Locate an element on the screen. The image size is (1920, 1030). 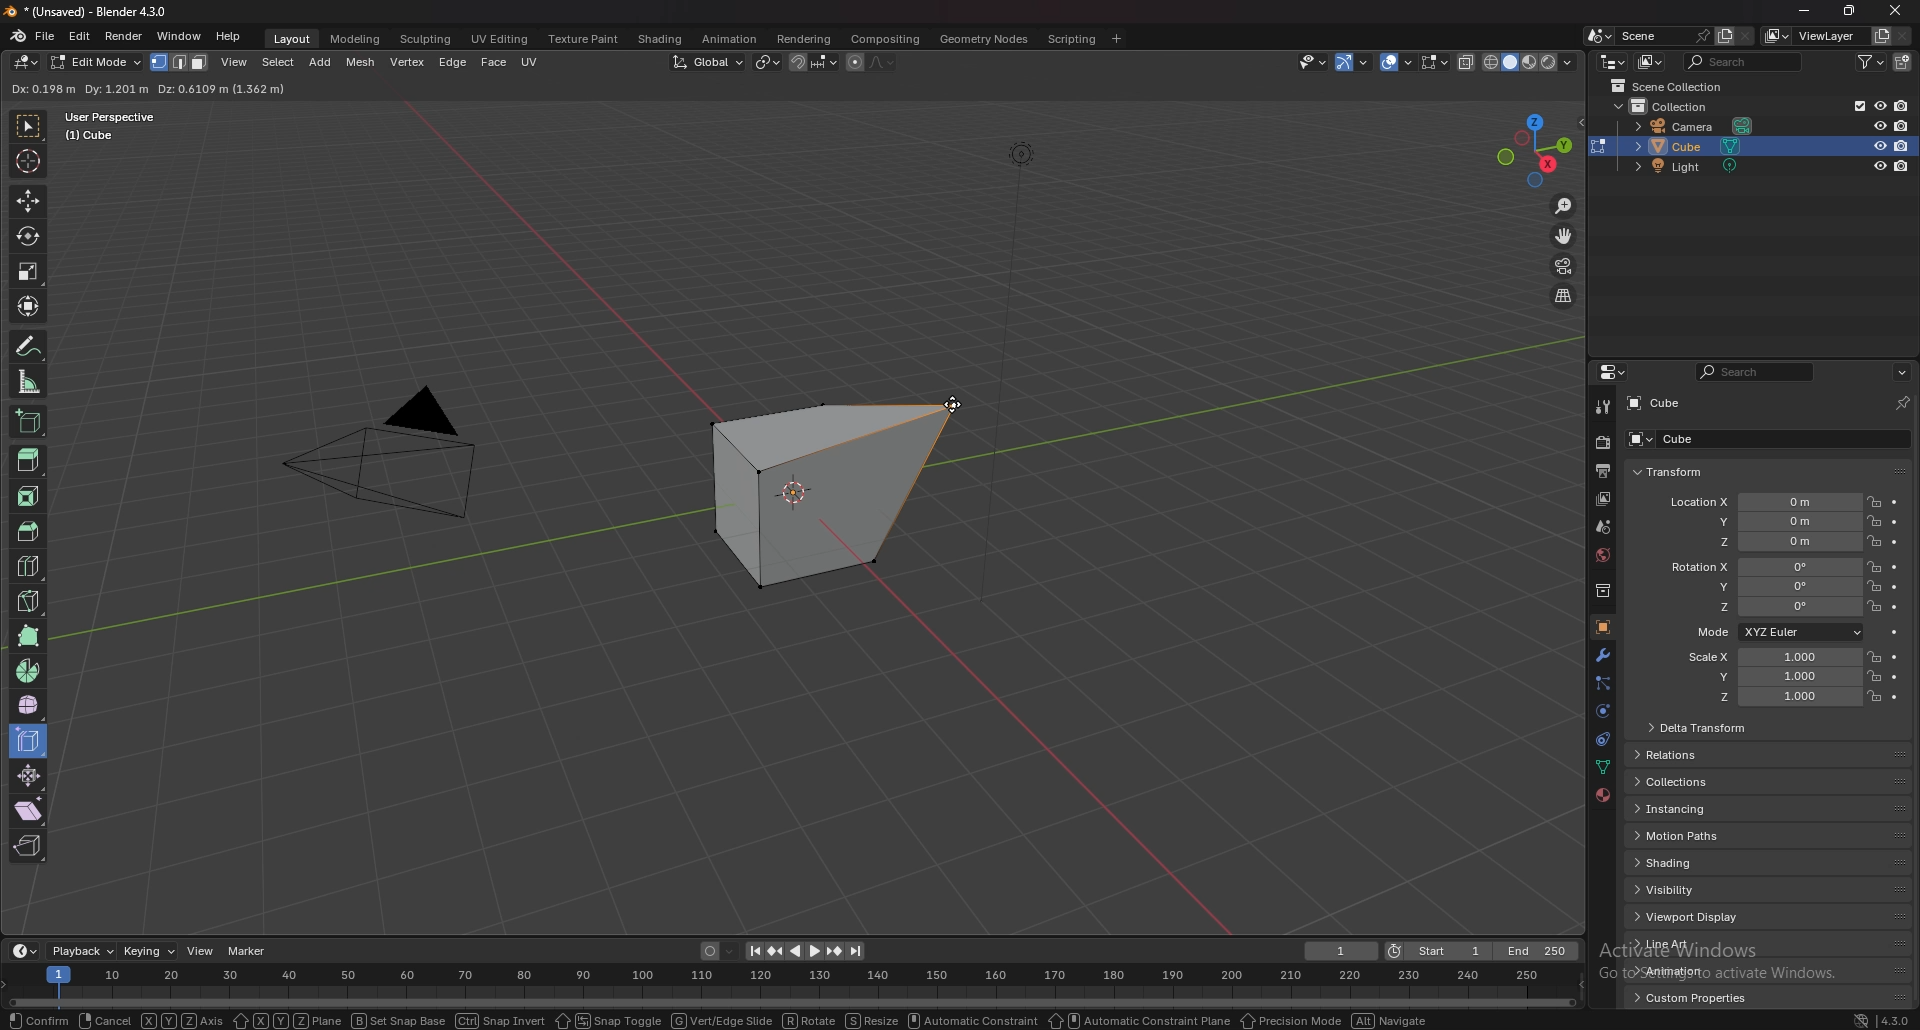
selectibility and visibility is located at coordinates (1344, 63).